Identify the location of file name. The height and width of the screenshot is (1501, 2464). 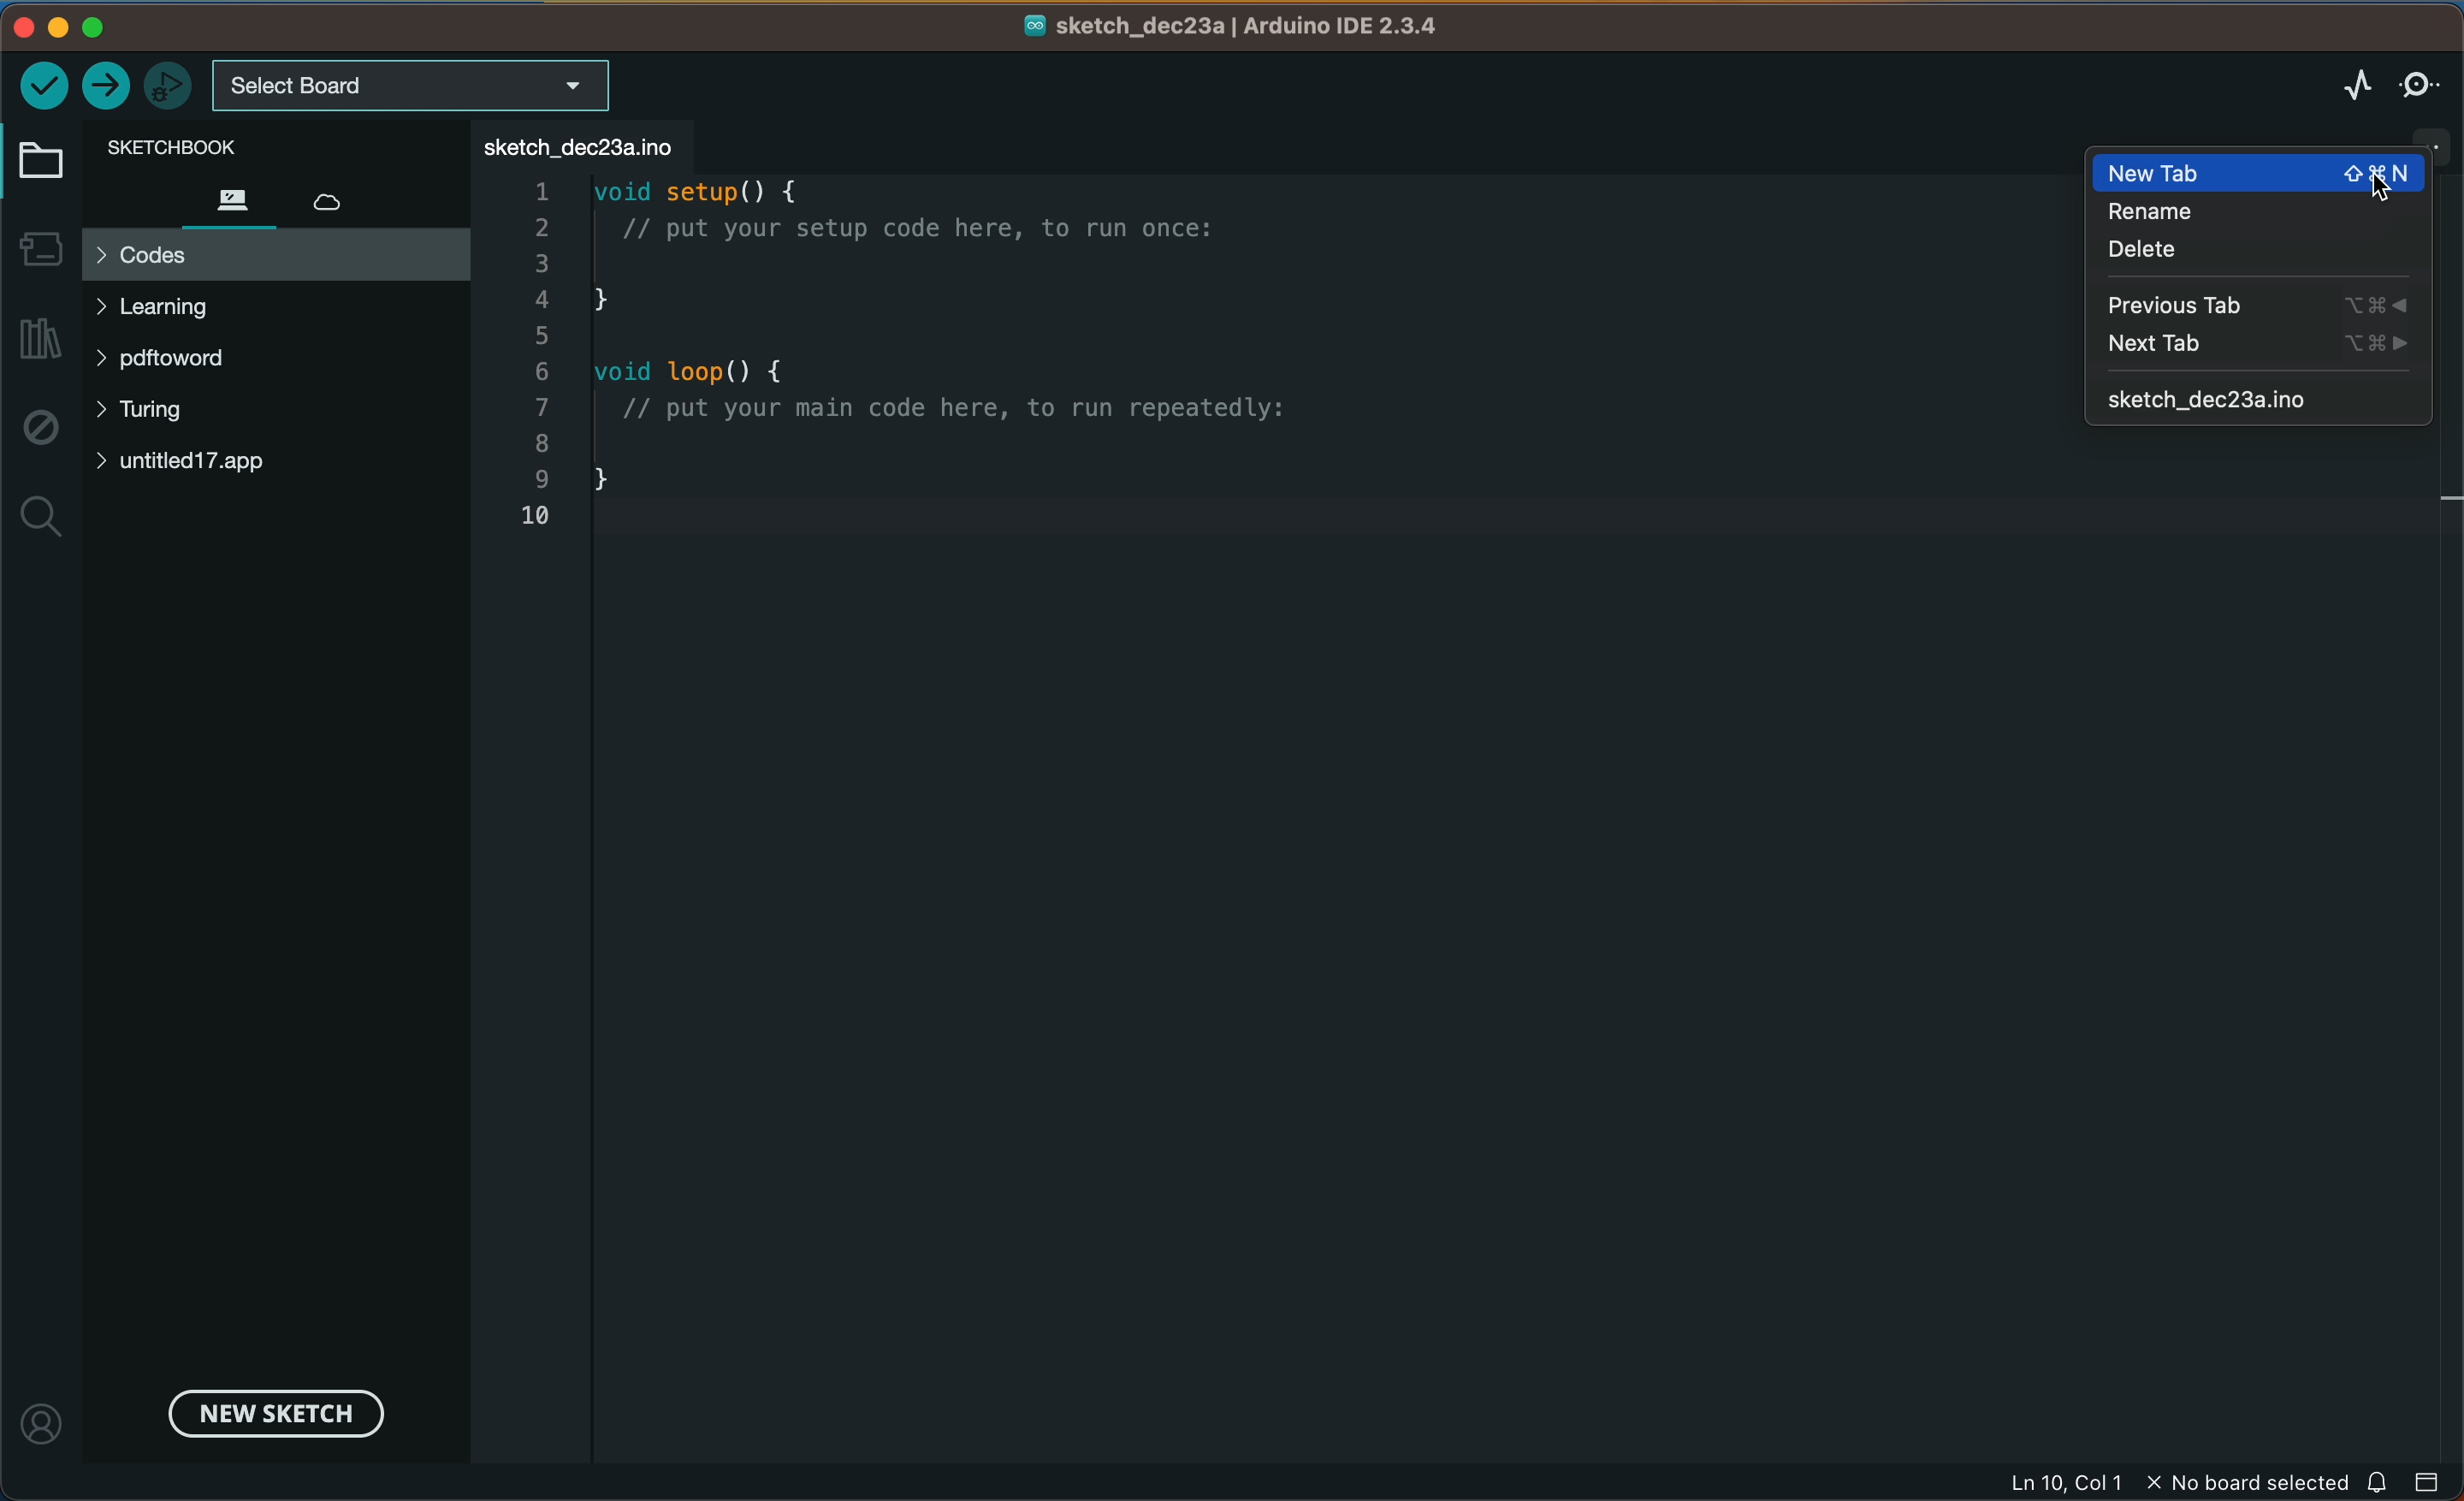
(1234, 27).